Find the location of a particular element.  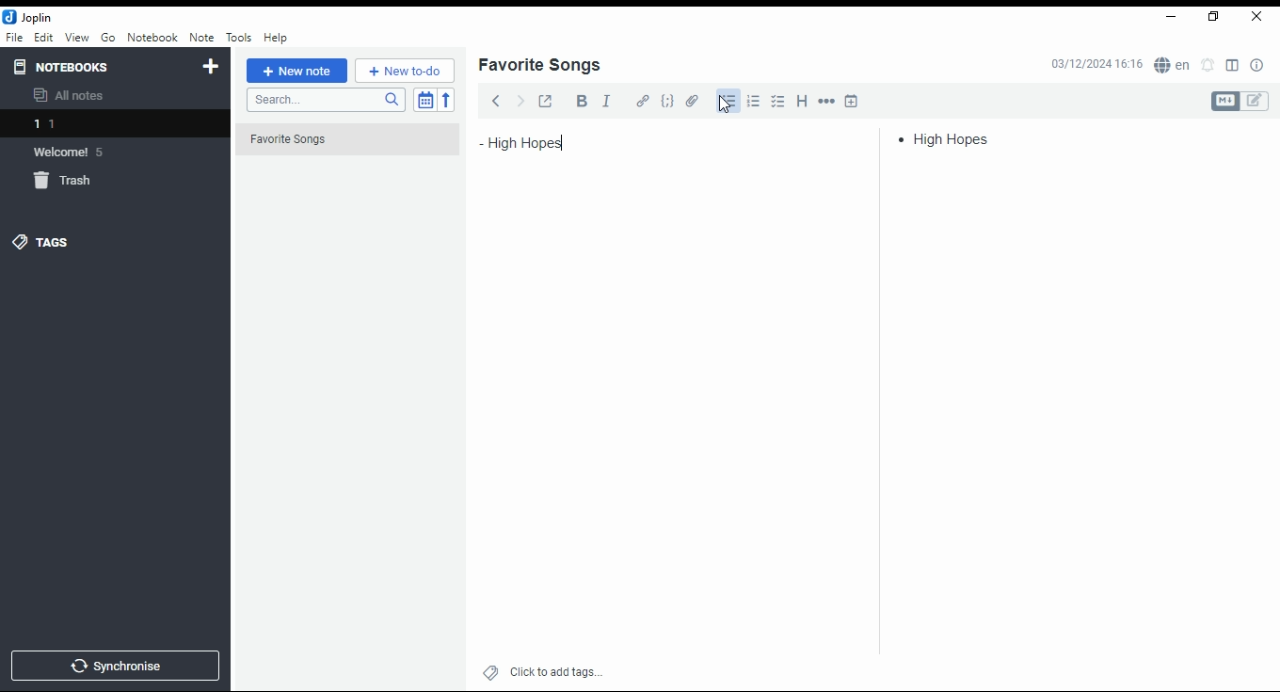

back is located at coordinates (496, 100).